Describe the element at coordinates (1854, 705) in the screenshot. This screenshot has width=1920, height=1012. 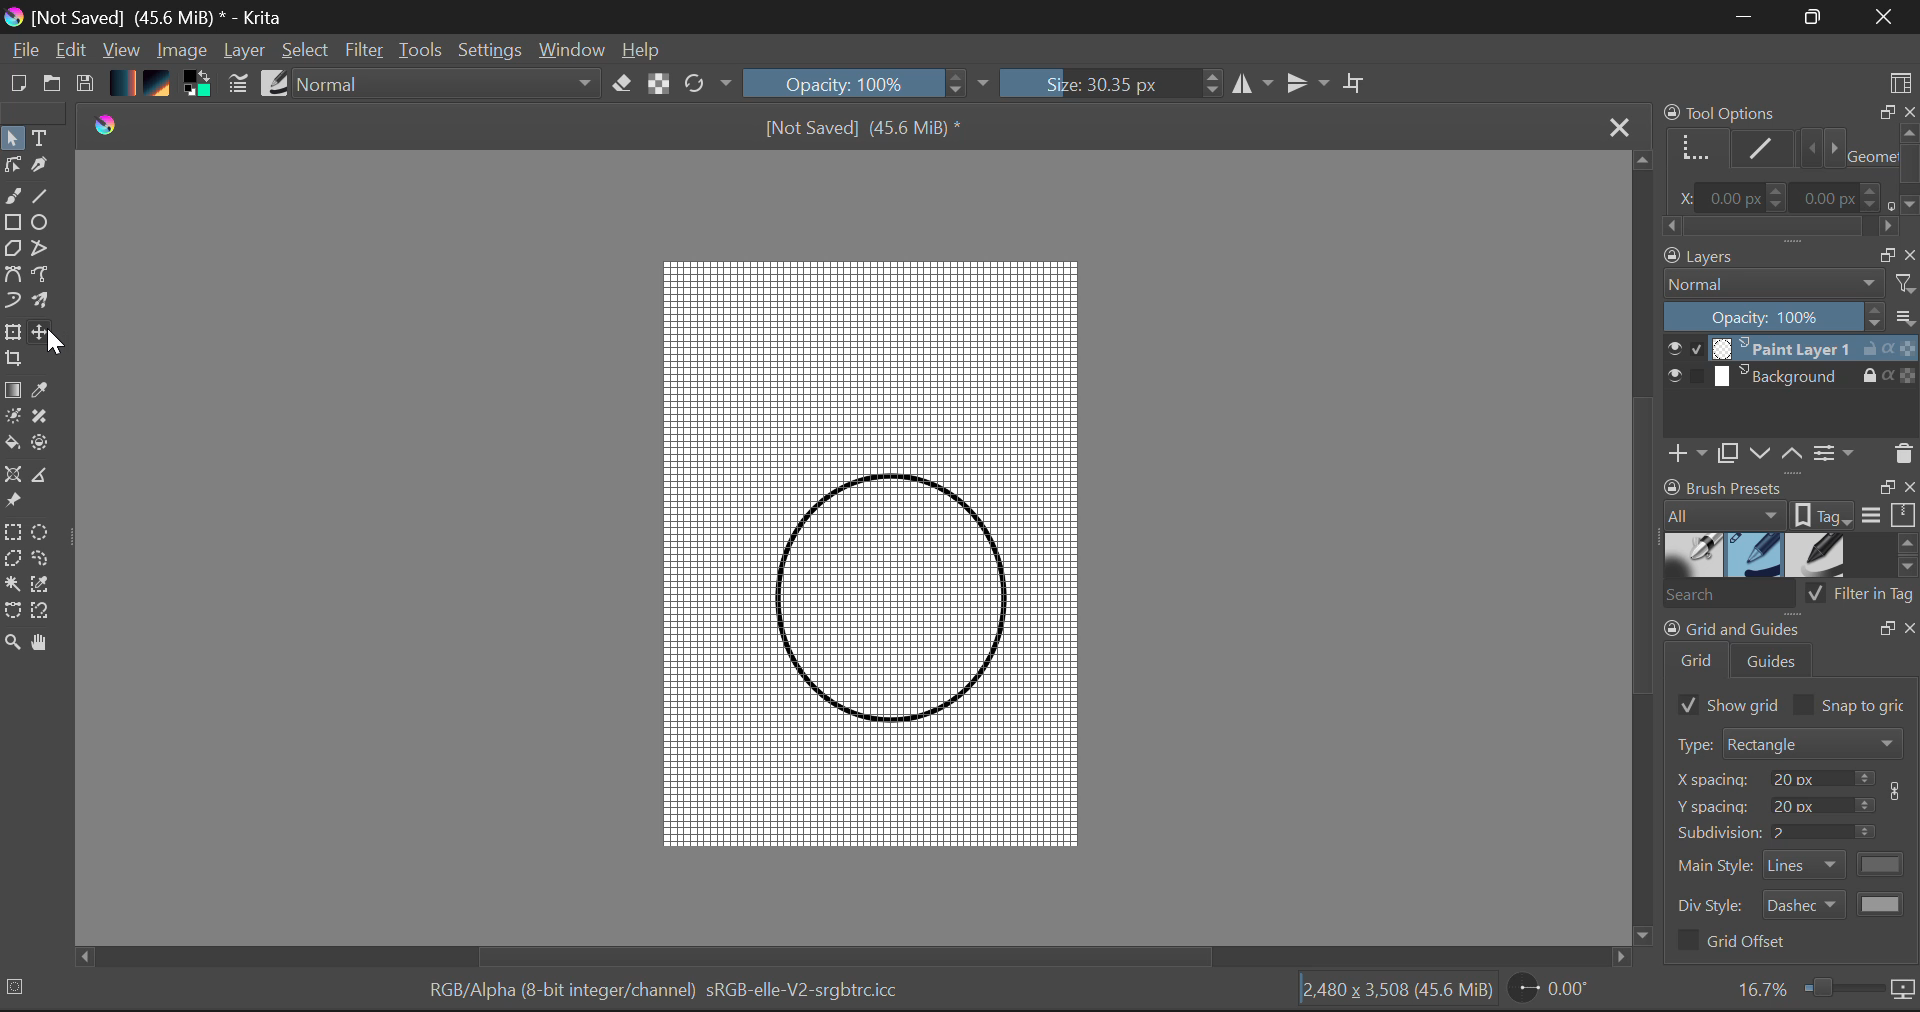
I see `Snap to grid` at that location.